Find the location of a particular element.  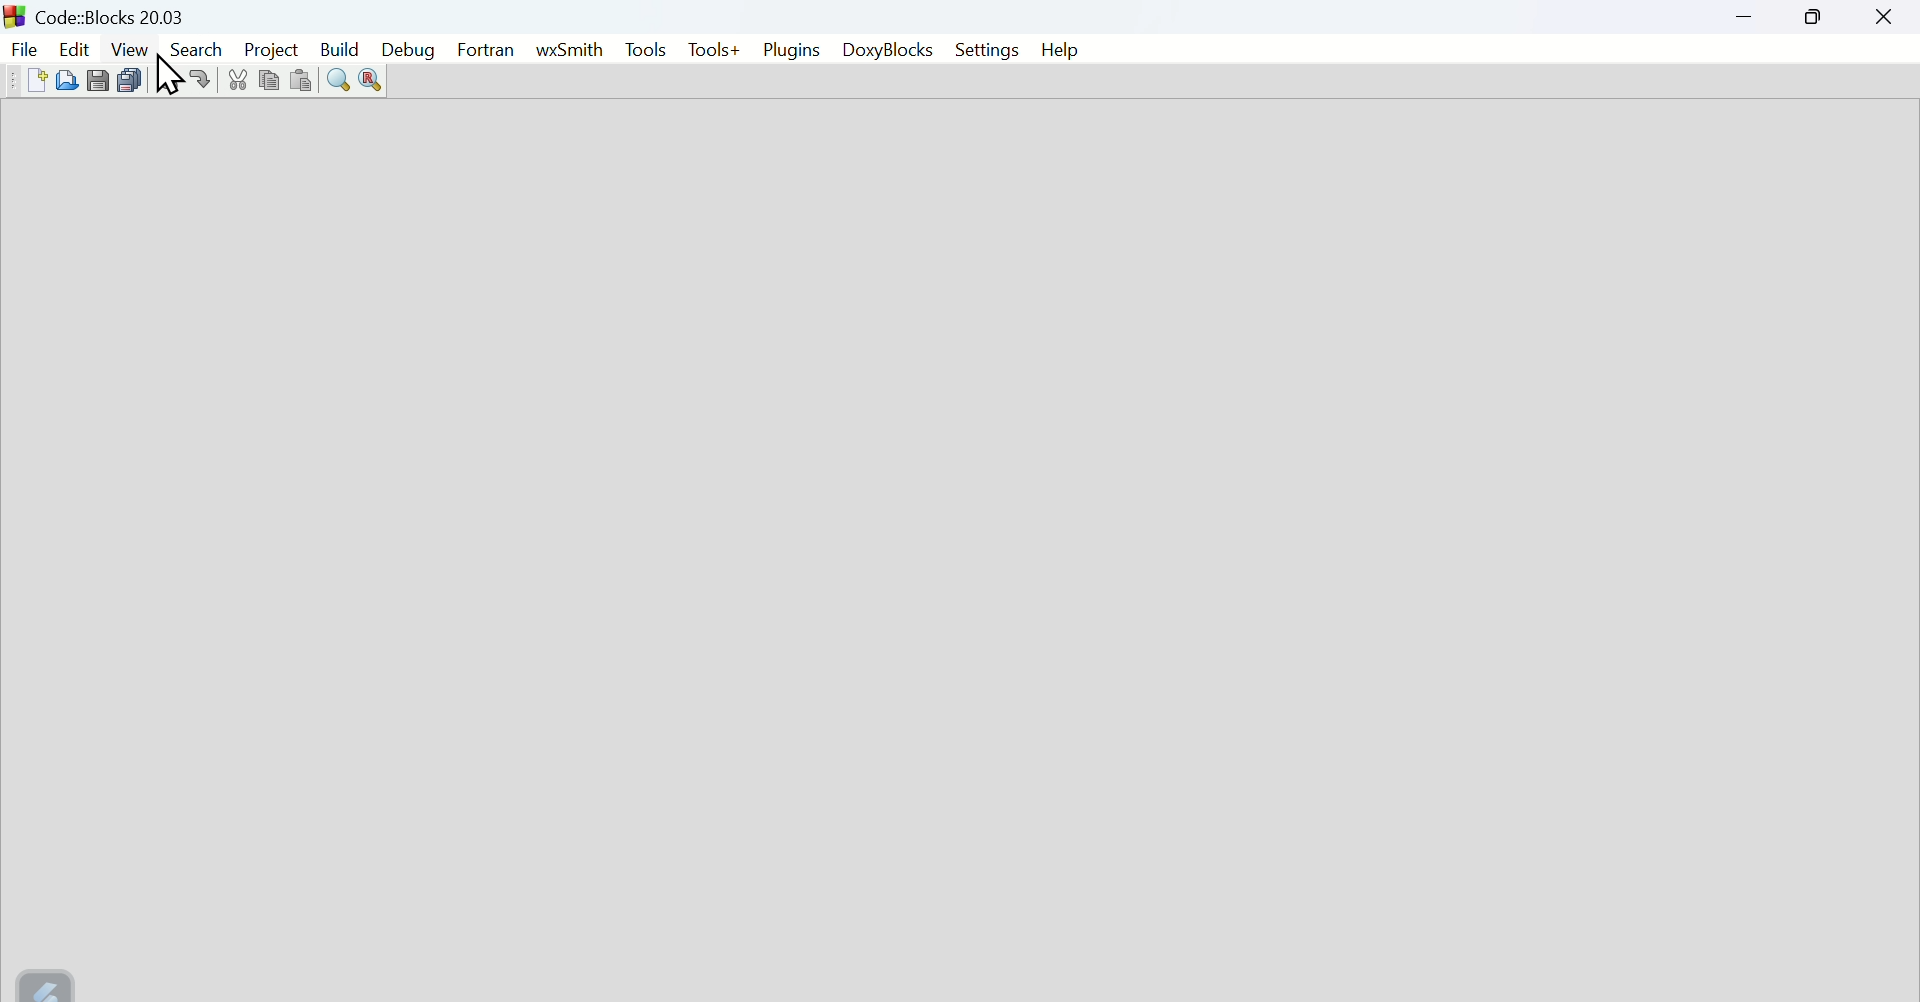

Search is located at coordinates (199, 49).